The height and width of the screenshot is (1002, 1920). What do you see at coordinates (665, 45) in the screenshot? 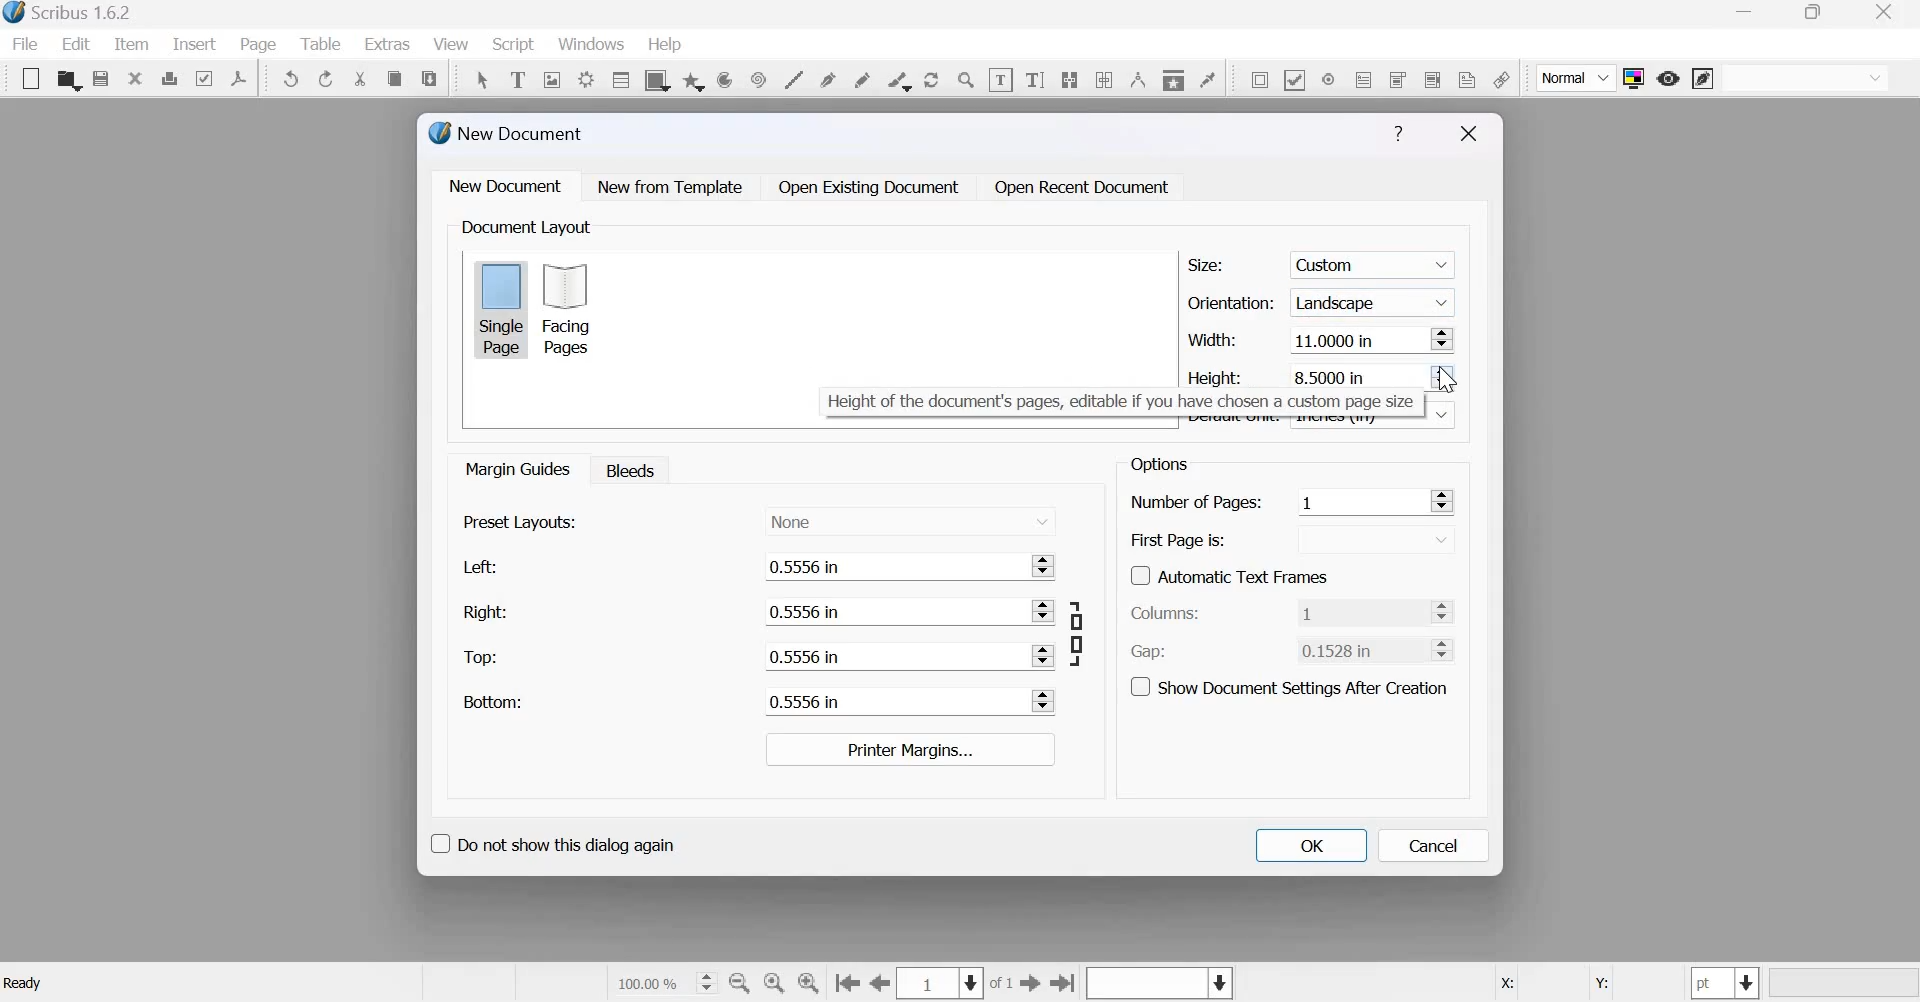
I see `help` at bounding box center [665, 45].